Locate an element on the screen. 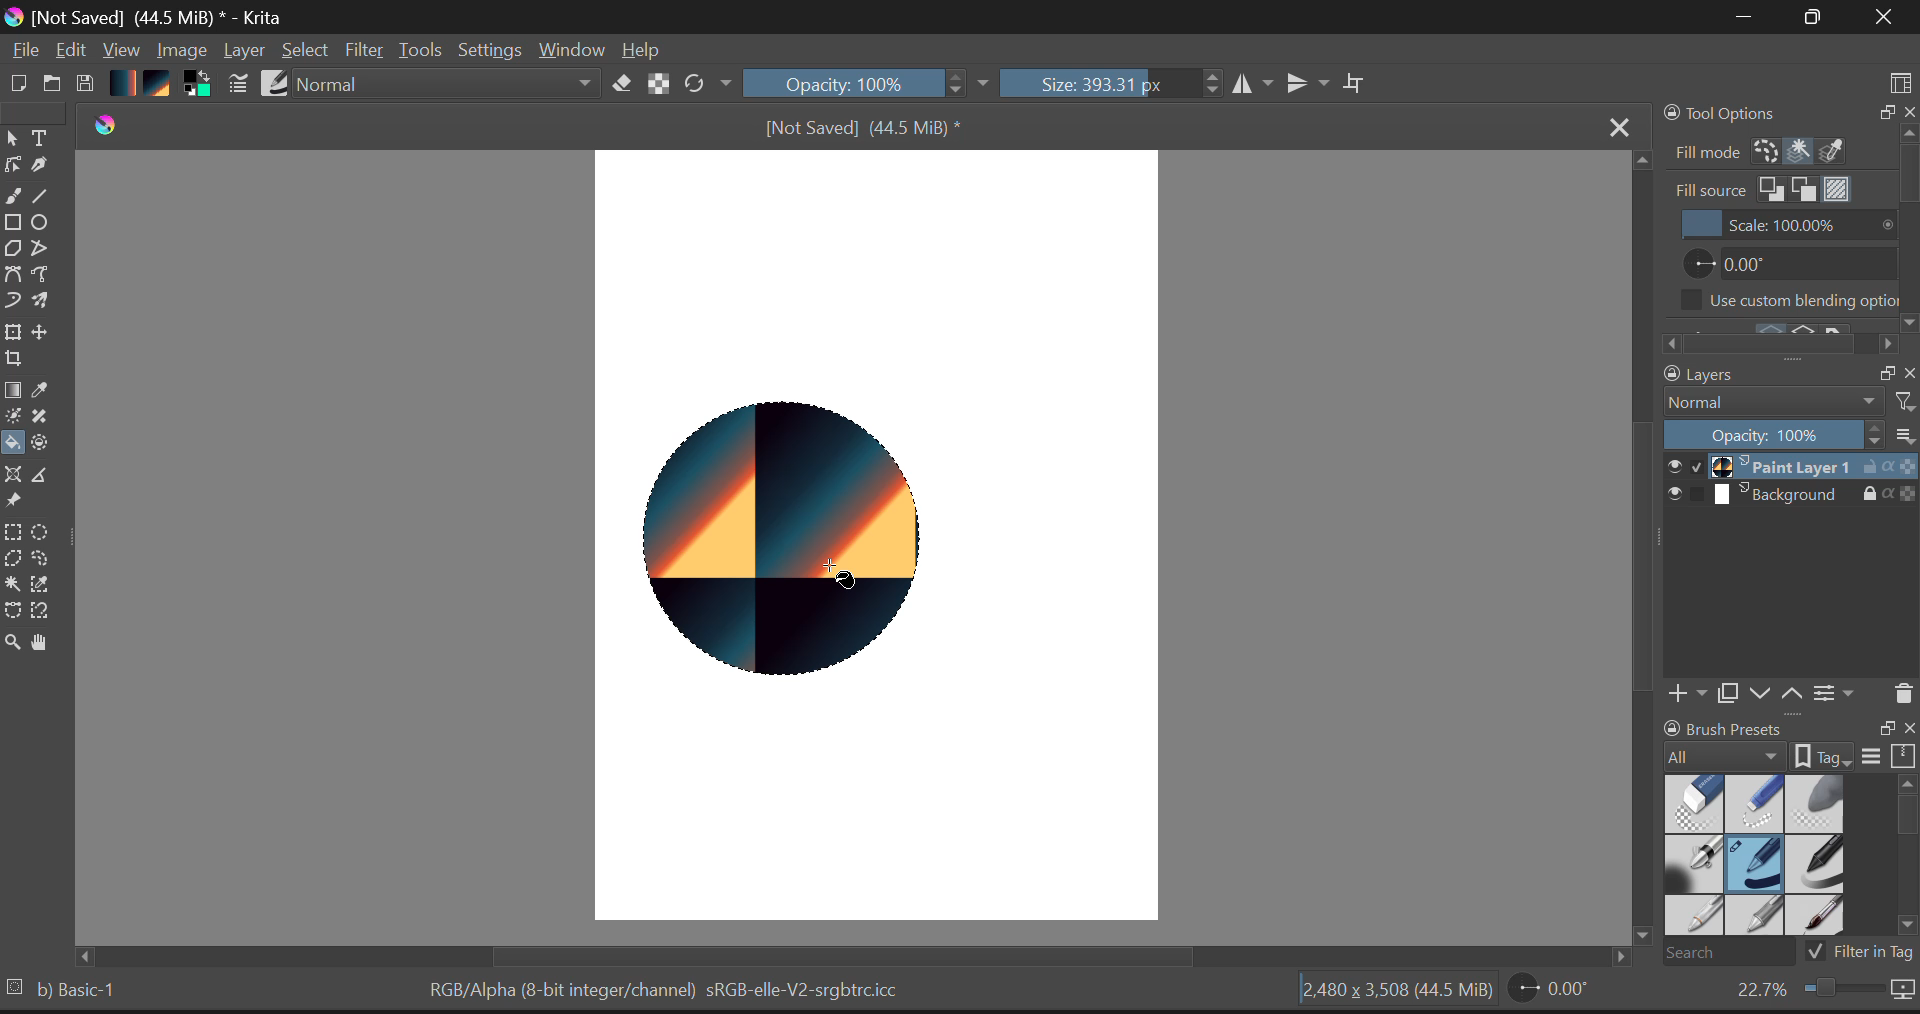  Edit is located at coordinates (73, 51).